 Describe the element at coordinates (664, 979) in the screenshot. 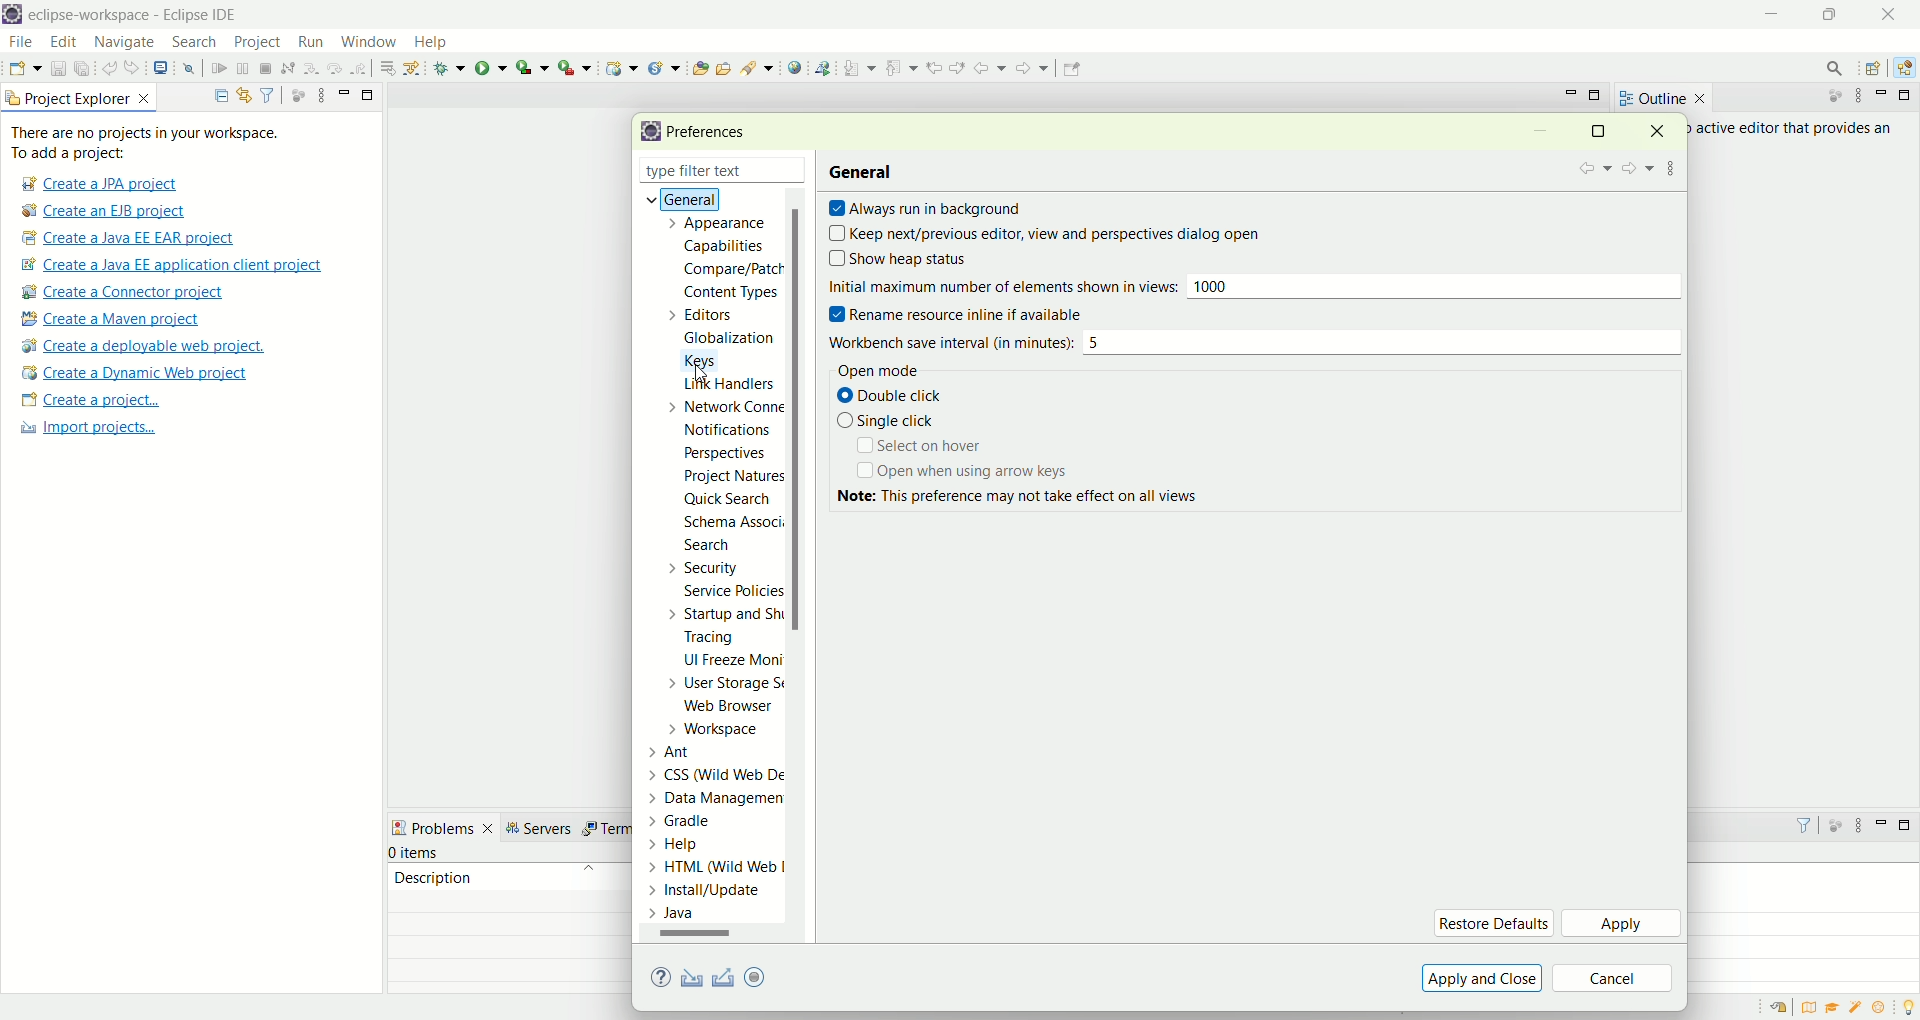

I see `help` at that location.